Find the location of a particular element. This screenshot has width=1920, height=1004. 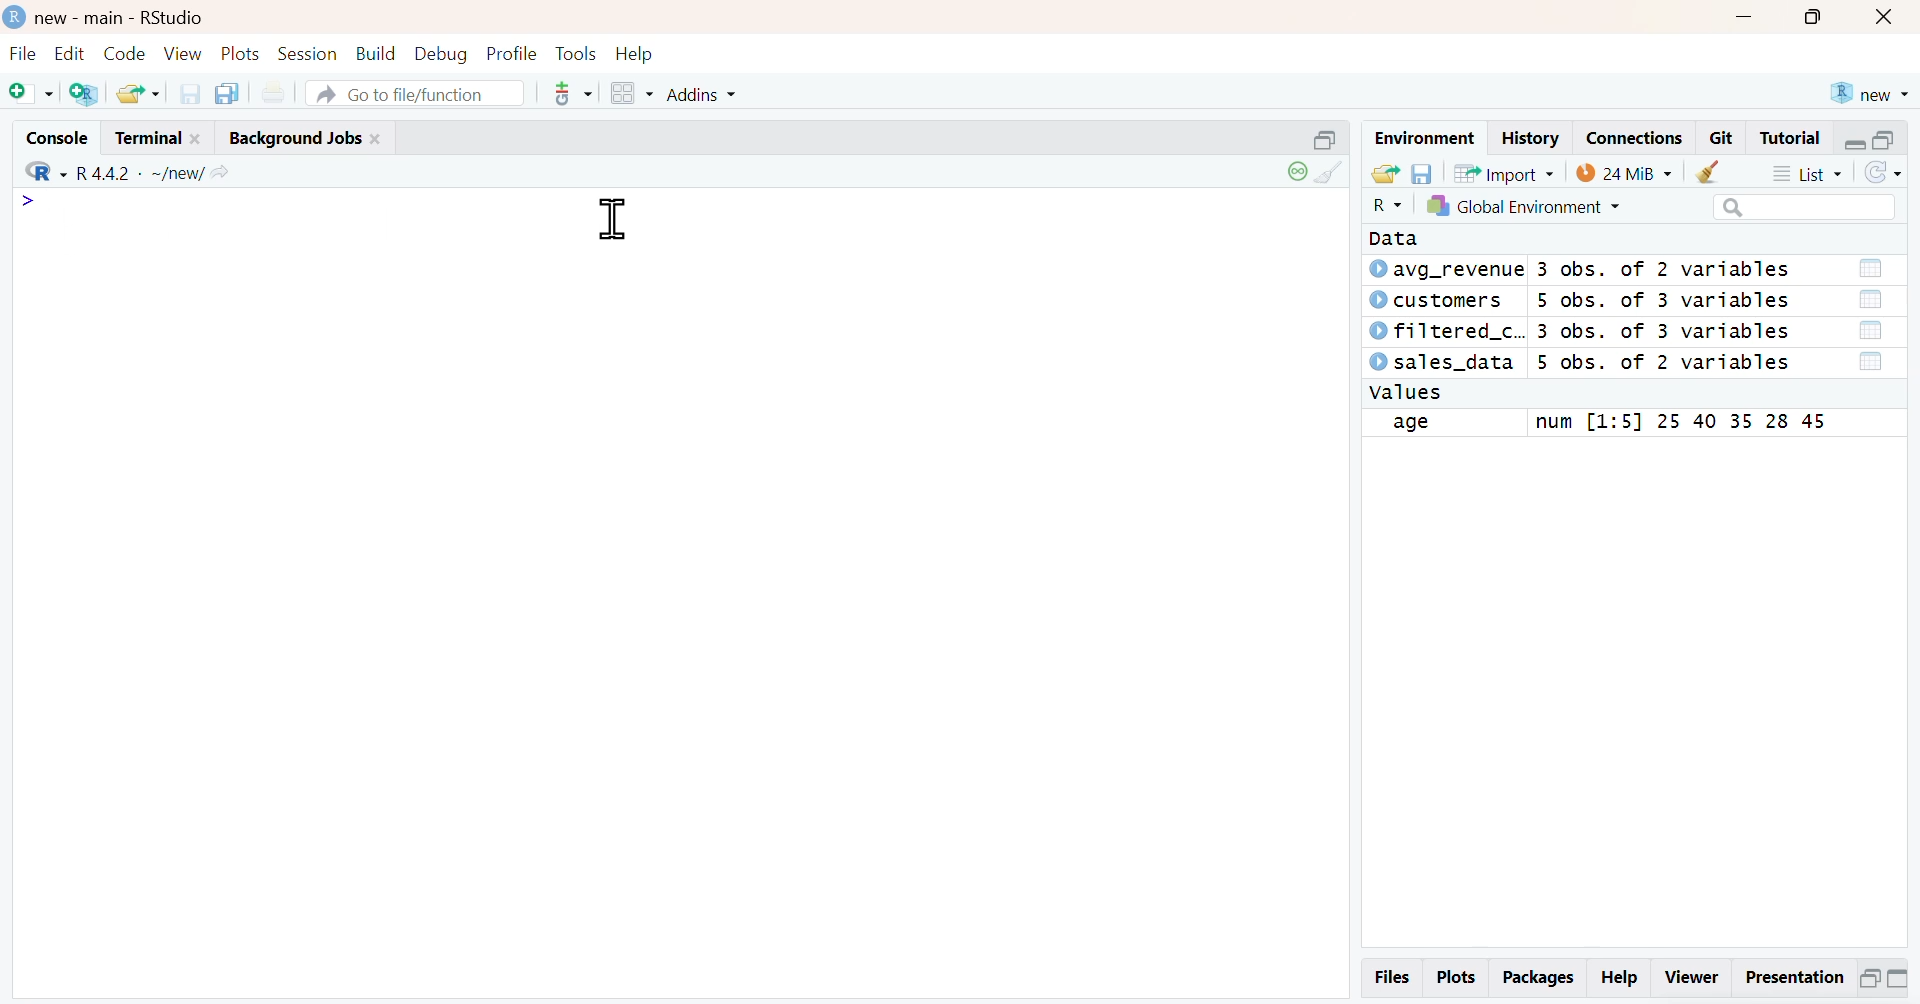

Open dataset in table view is located at coordinates (1870, 316).